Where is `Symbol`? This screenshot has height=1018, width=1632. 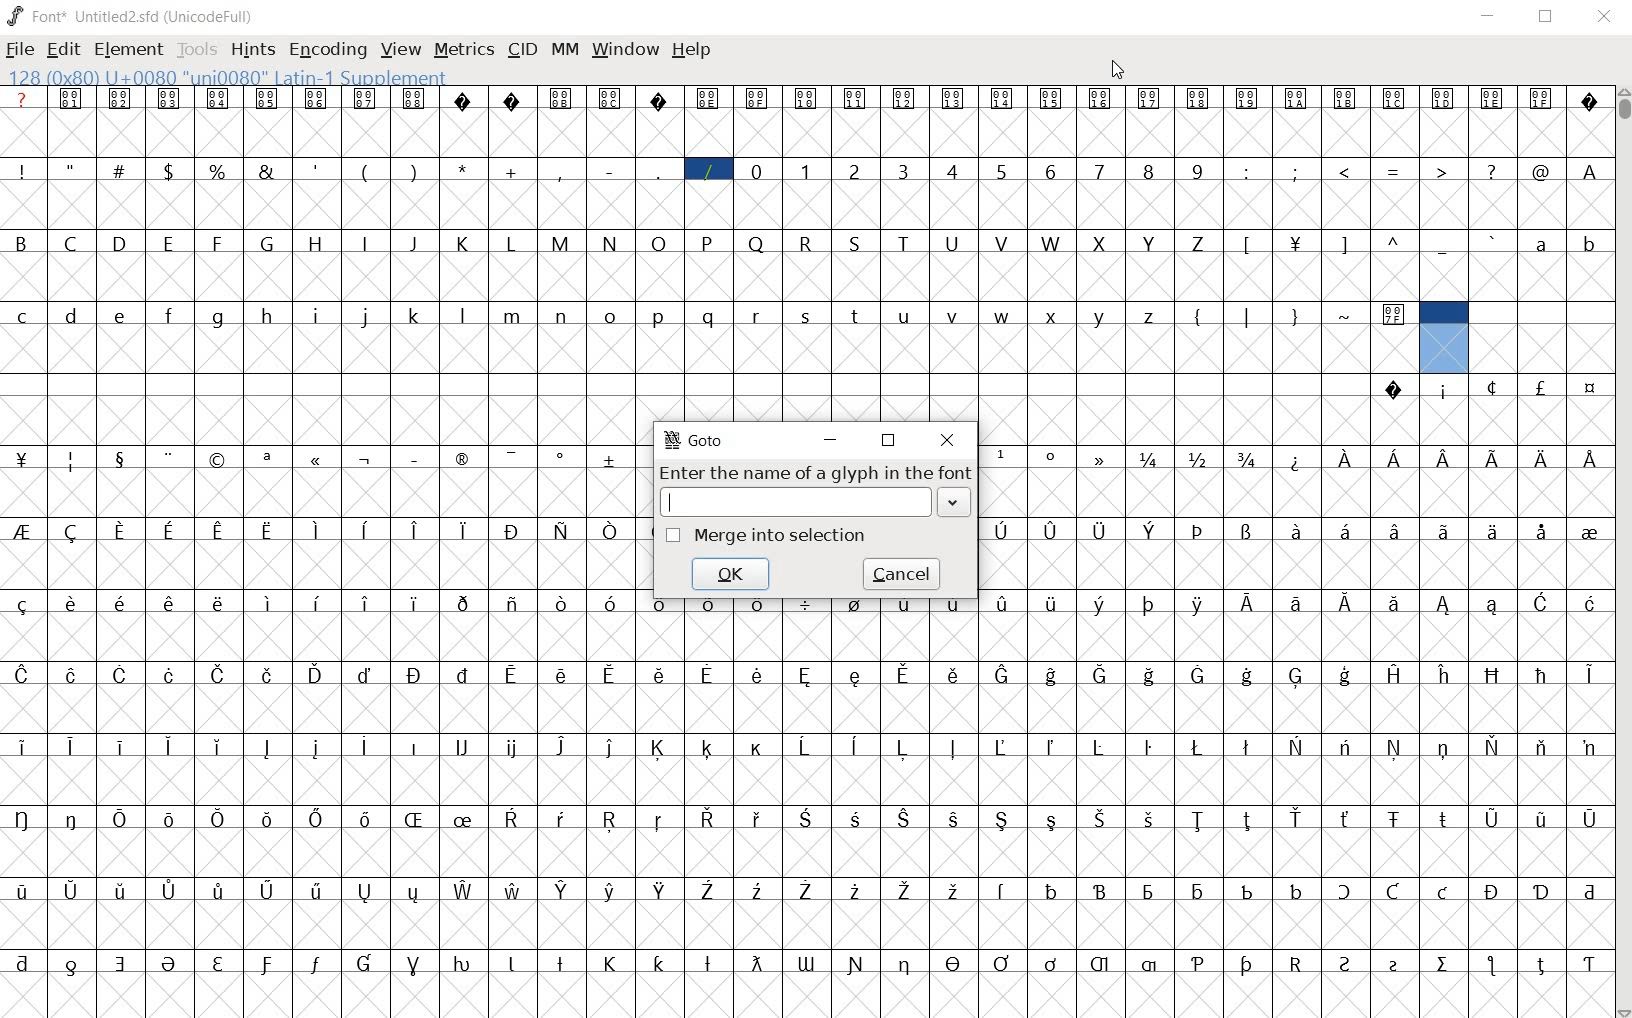 Symbol is located at coordinates (75, 819).